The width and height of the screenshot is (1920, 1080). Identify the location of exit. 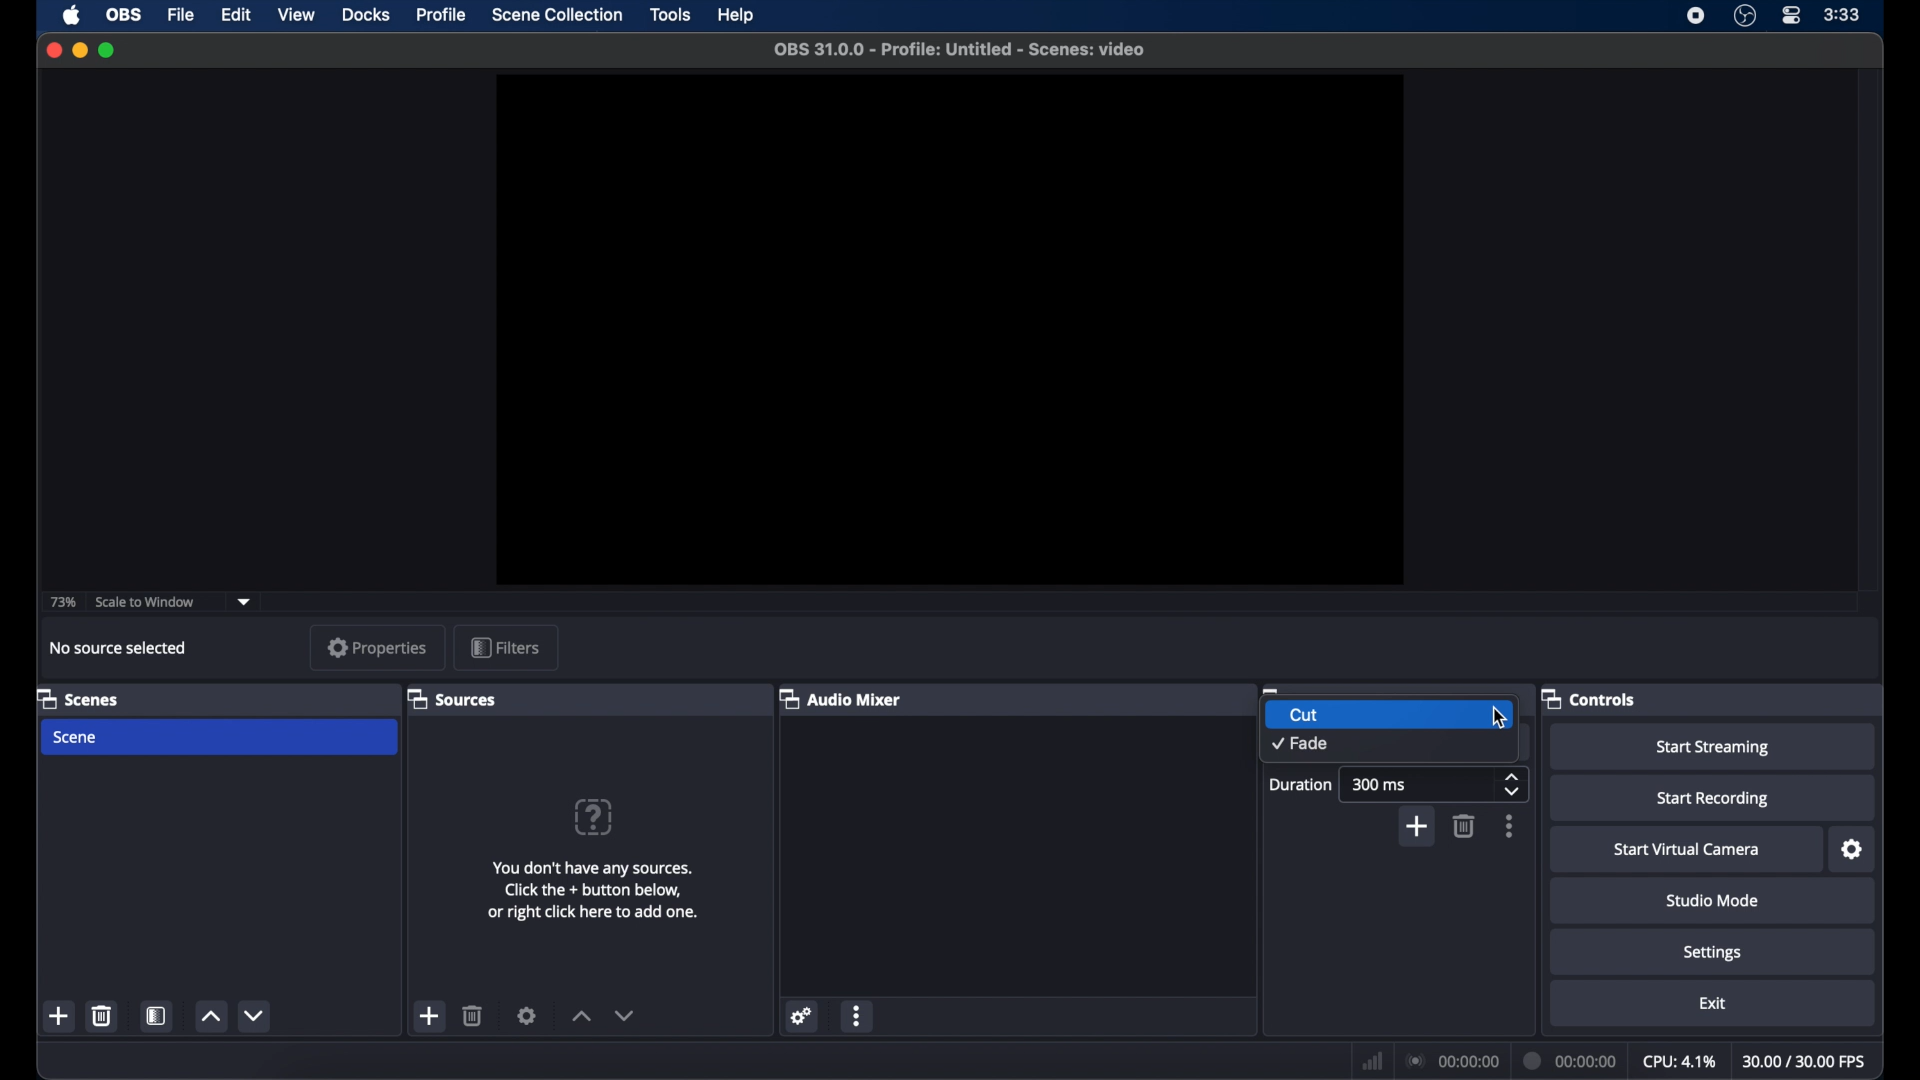
(1715, 1005).